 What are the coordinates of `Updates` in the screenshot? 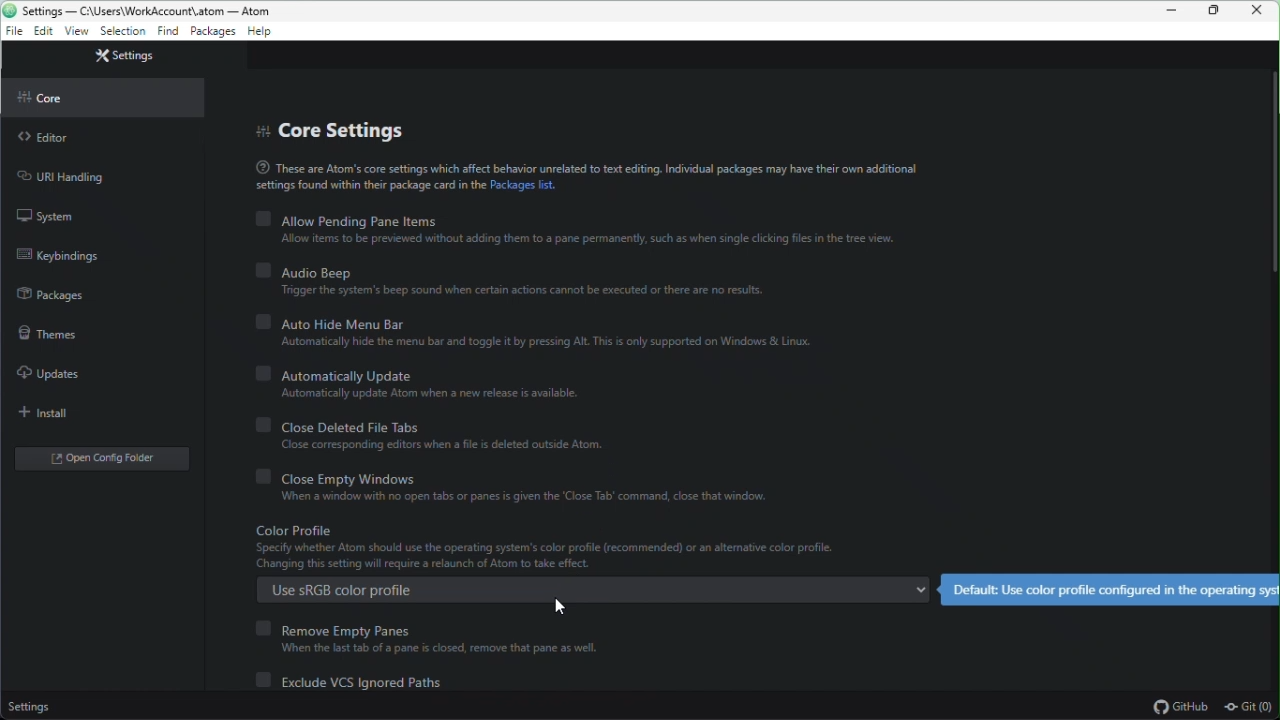 It's located at (44, 373).